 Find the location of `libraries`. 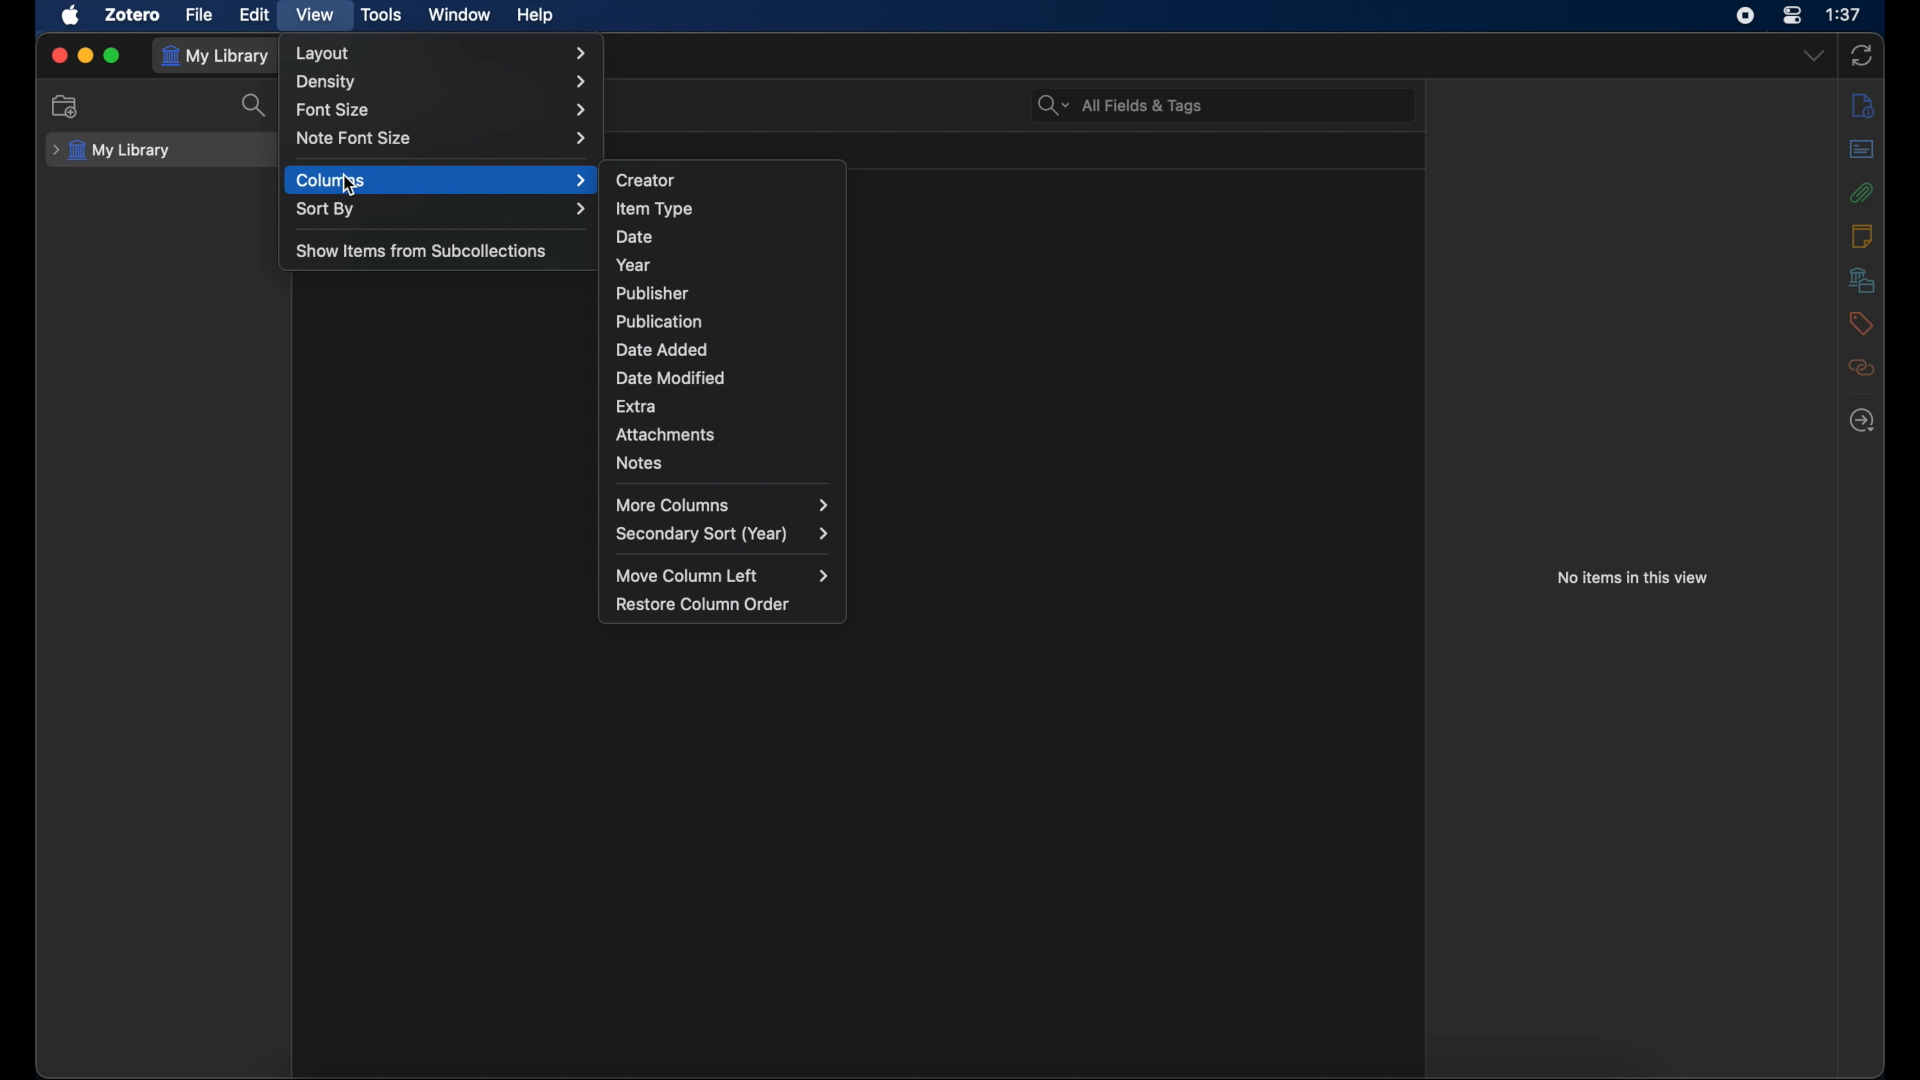

libraries is located at coordinates (1860, 279).